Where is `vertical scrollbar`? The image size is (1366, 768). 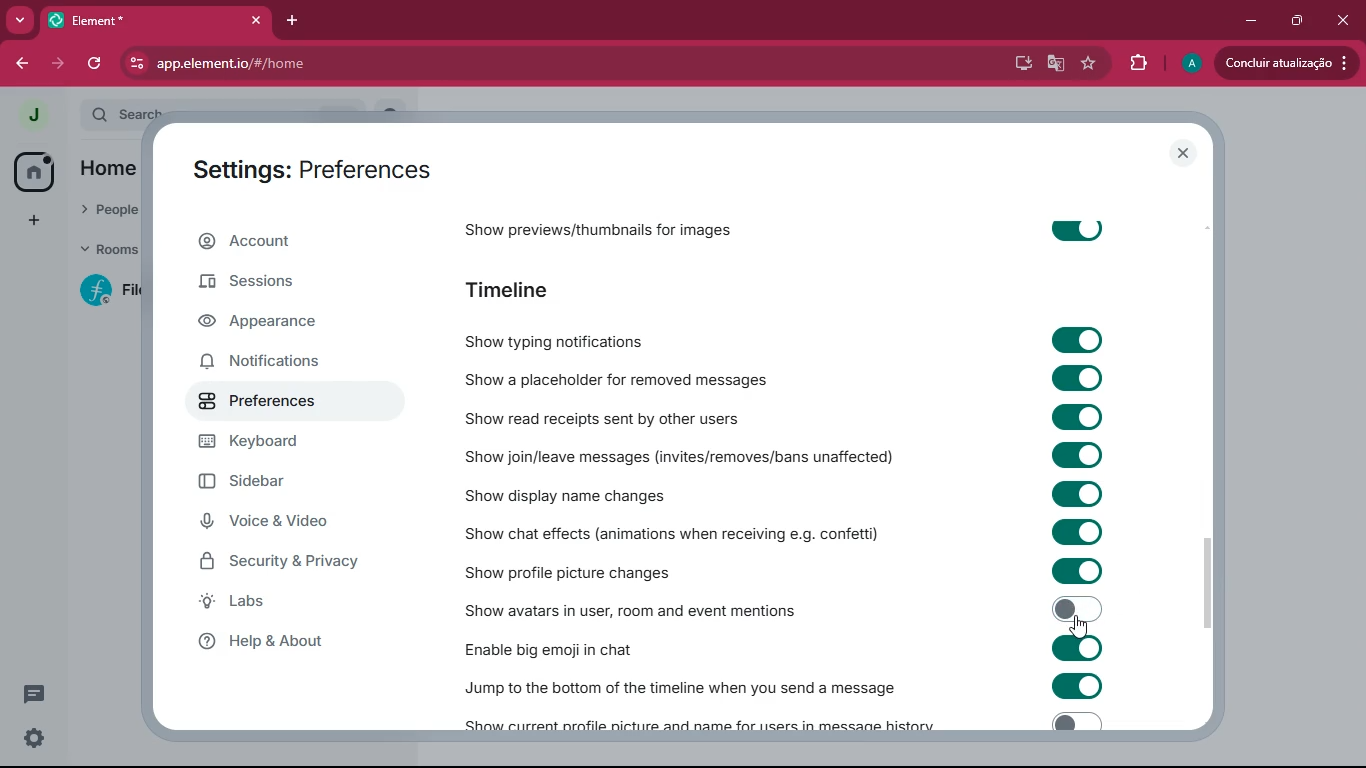
vertical scrollbar is located at coordinates (1205, 586).